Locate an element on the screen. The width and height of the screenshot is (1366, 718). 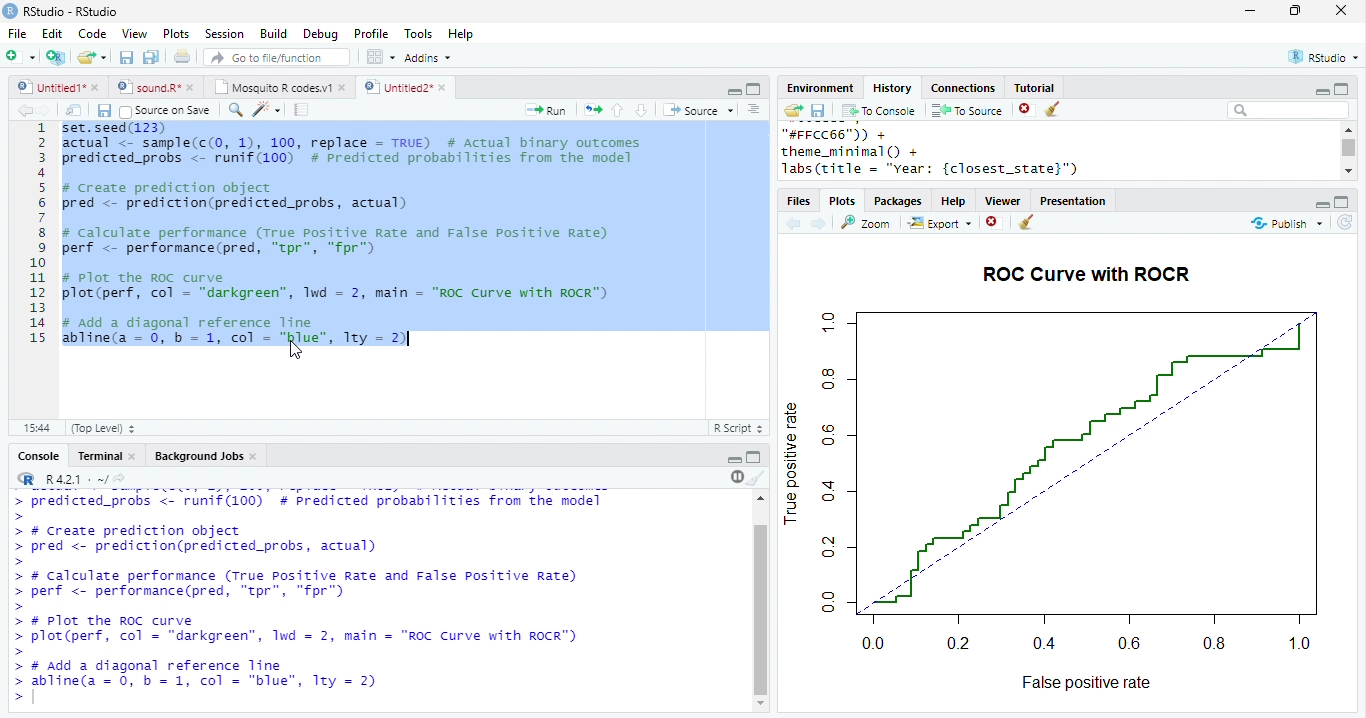
R 4.2.1 .~/ is located at coordinates (75, 480).